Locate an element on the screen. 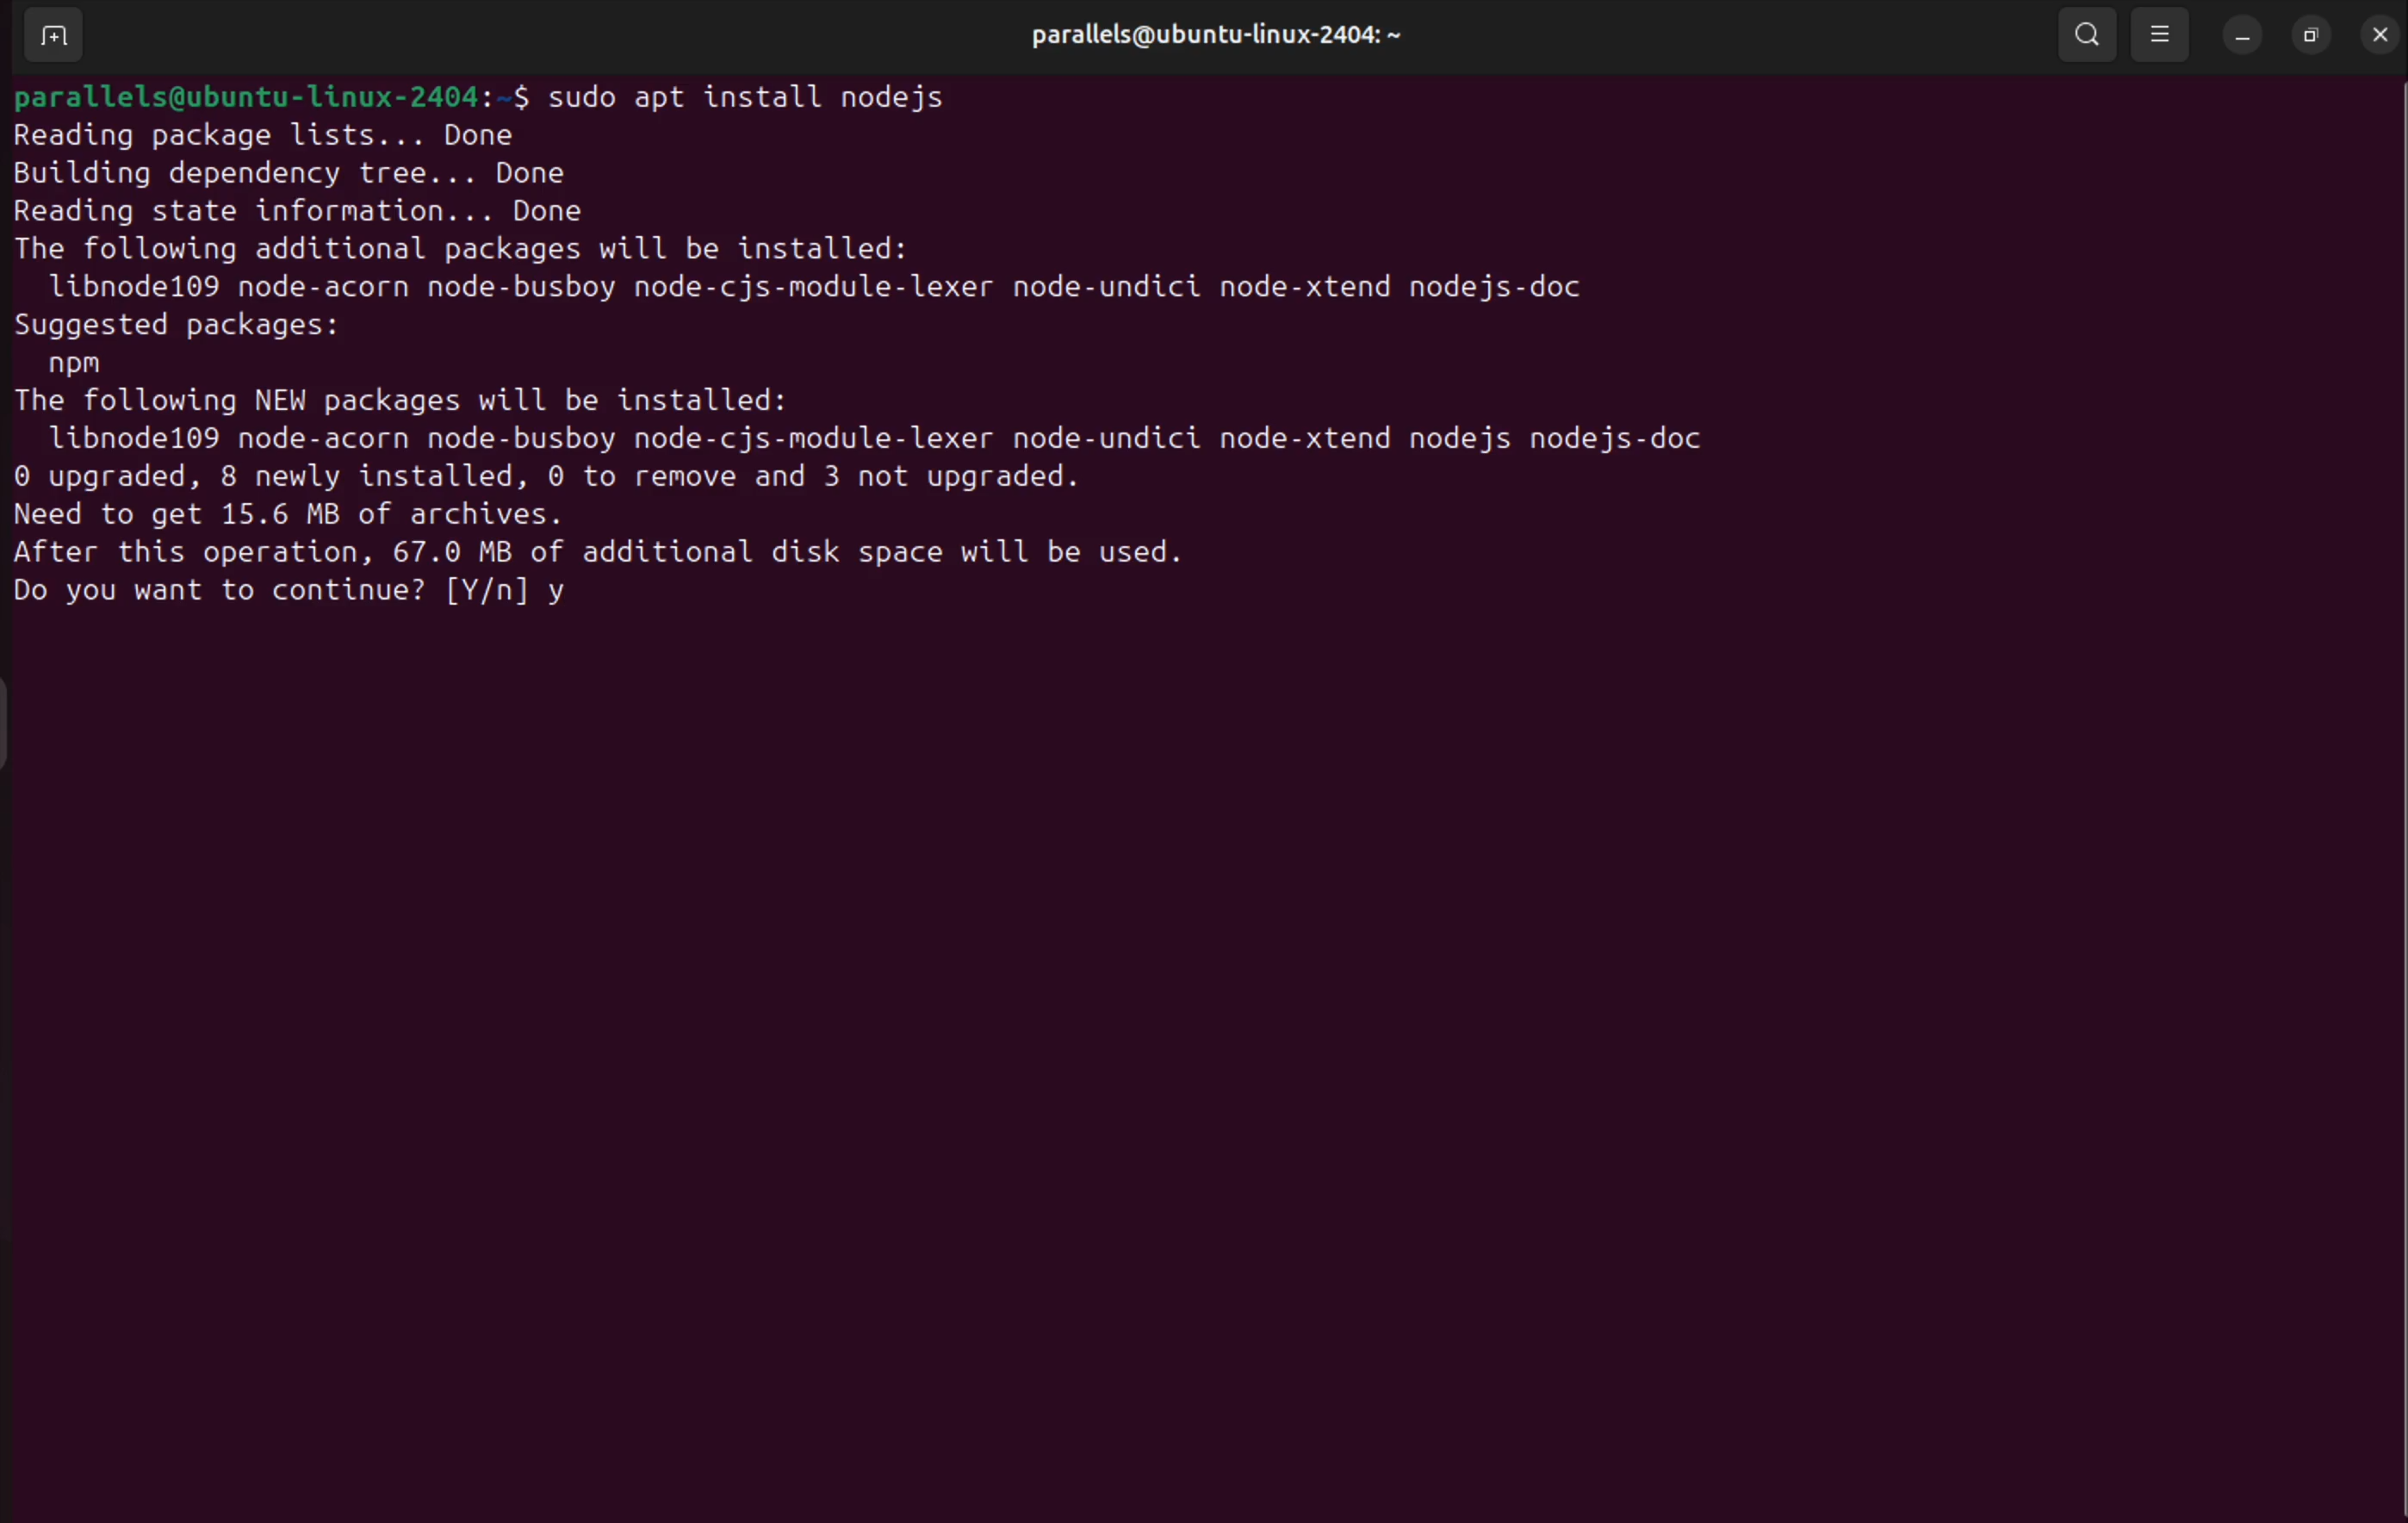 The width and height of the screenshot is (2408, 1523). search is located at coordinates (2091, 36).